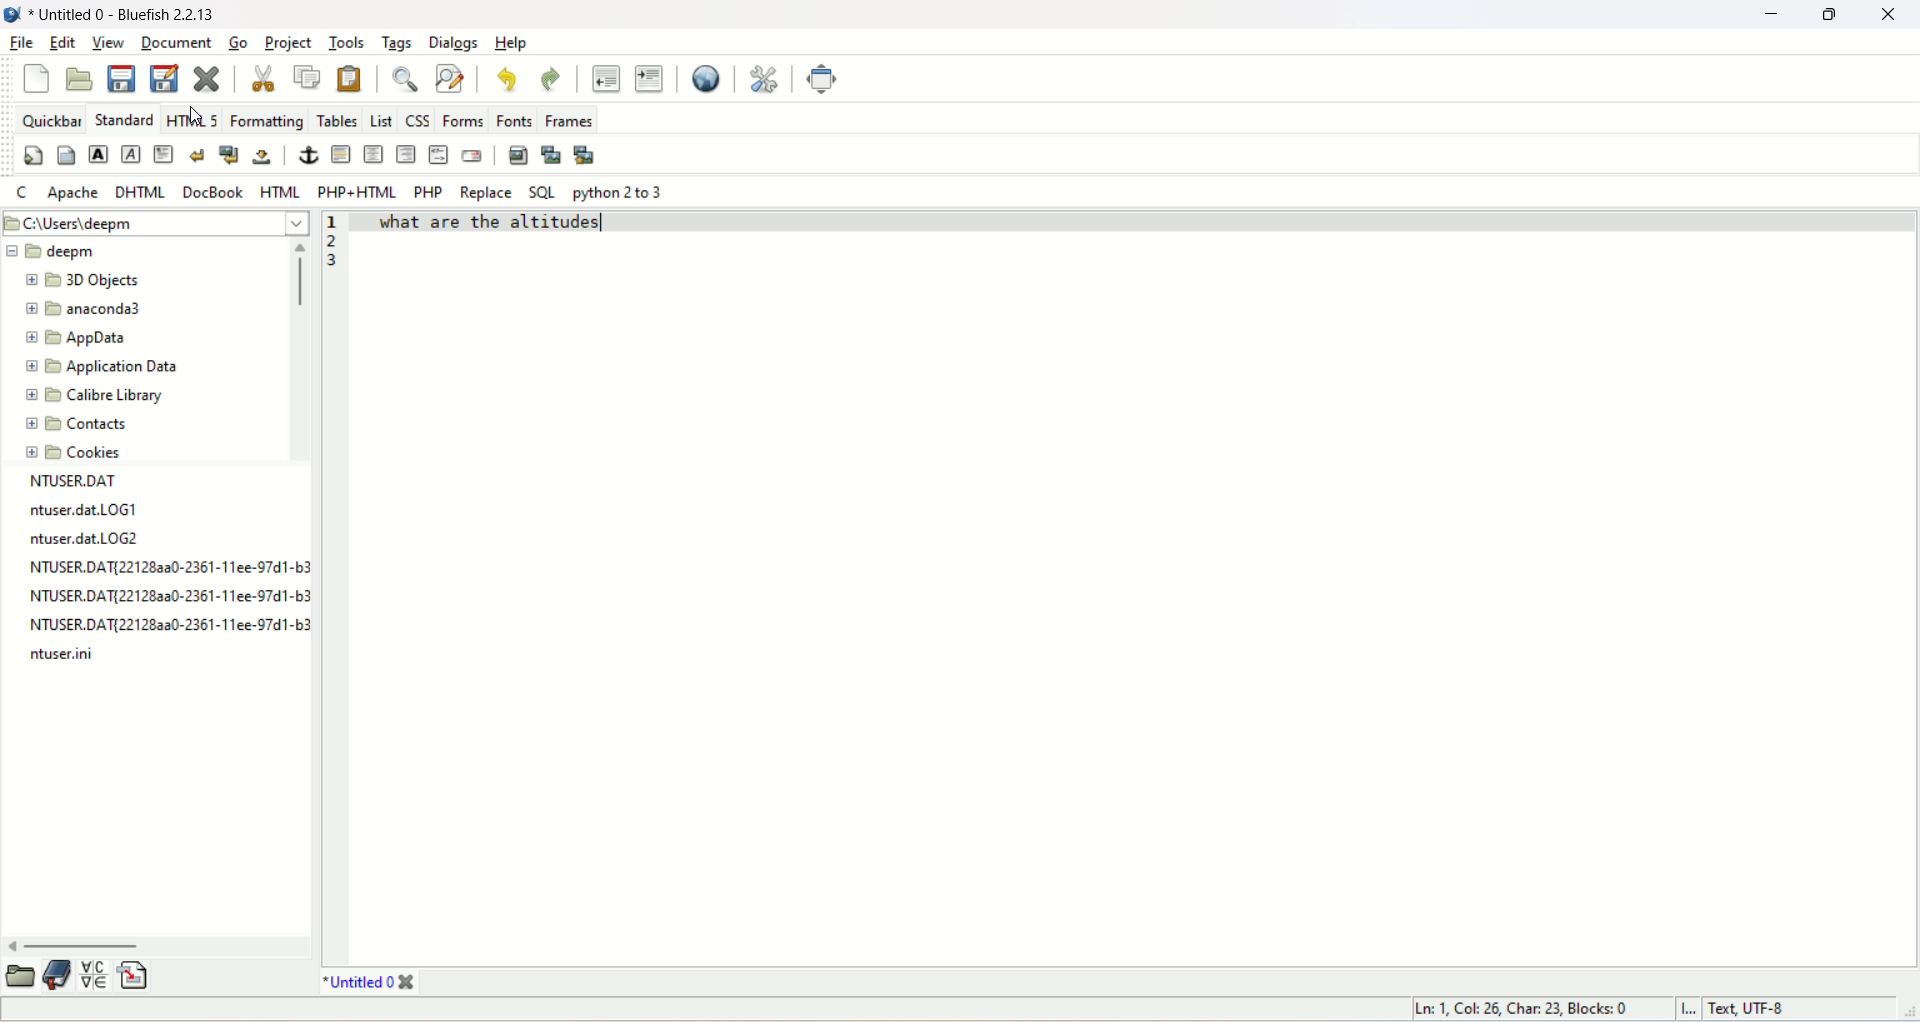 Image resolution: width=1920 pixels, height=1022 pixels. Describe the element at coordinates (1769, 1010) in the screenshot. I see `text, UTF-8` at that location.